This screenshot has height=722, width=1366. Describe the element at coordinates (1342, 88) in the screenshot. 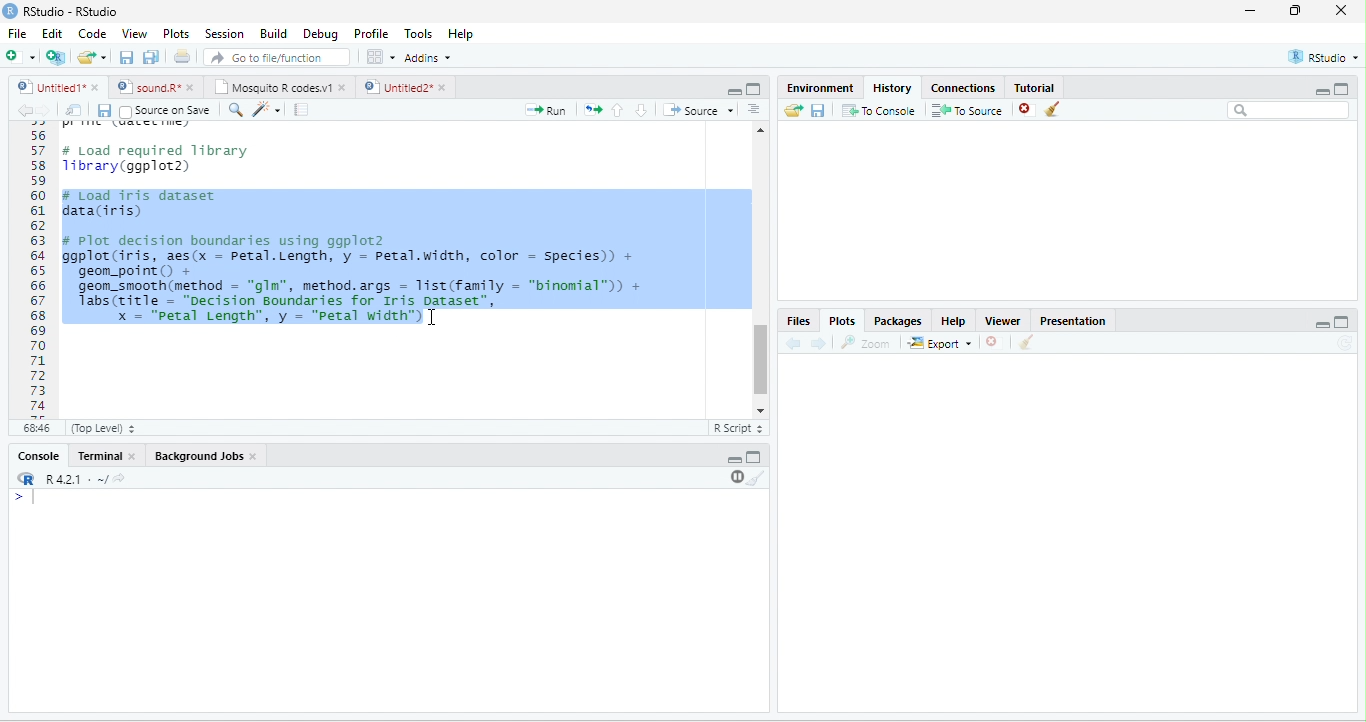

I see `maximize` at that location.